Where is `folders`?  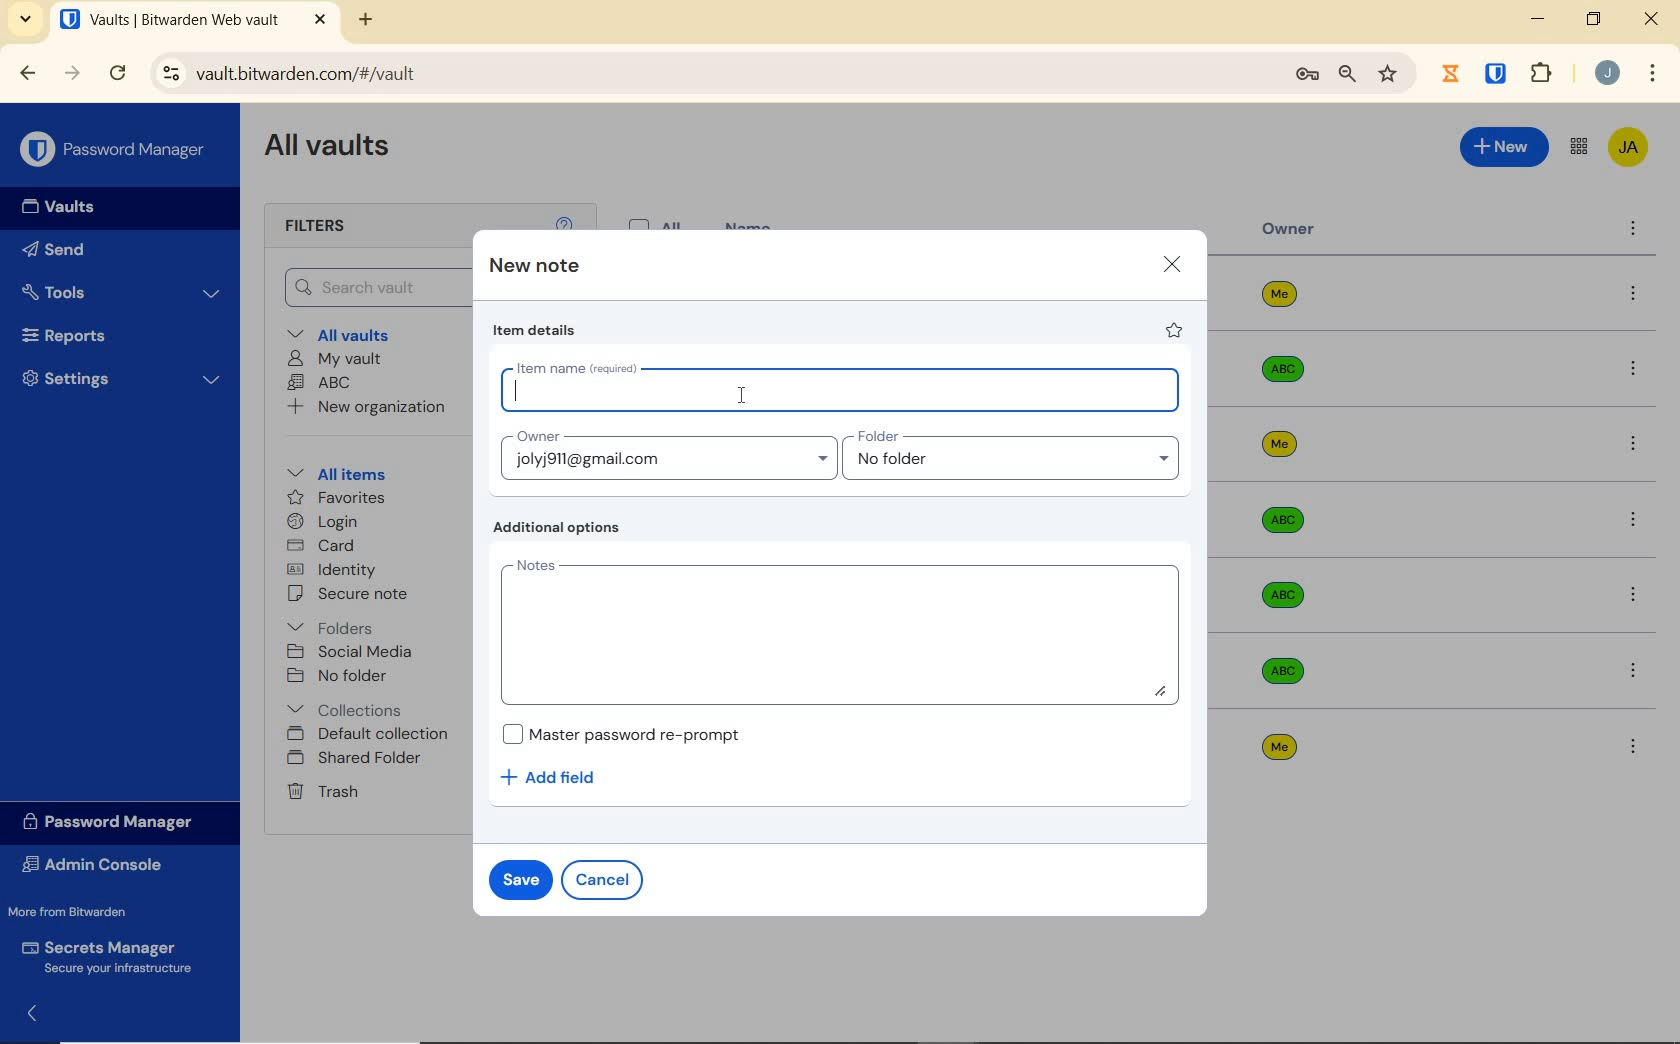 folders is located at coordinates (333, 628).